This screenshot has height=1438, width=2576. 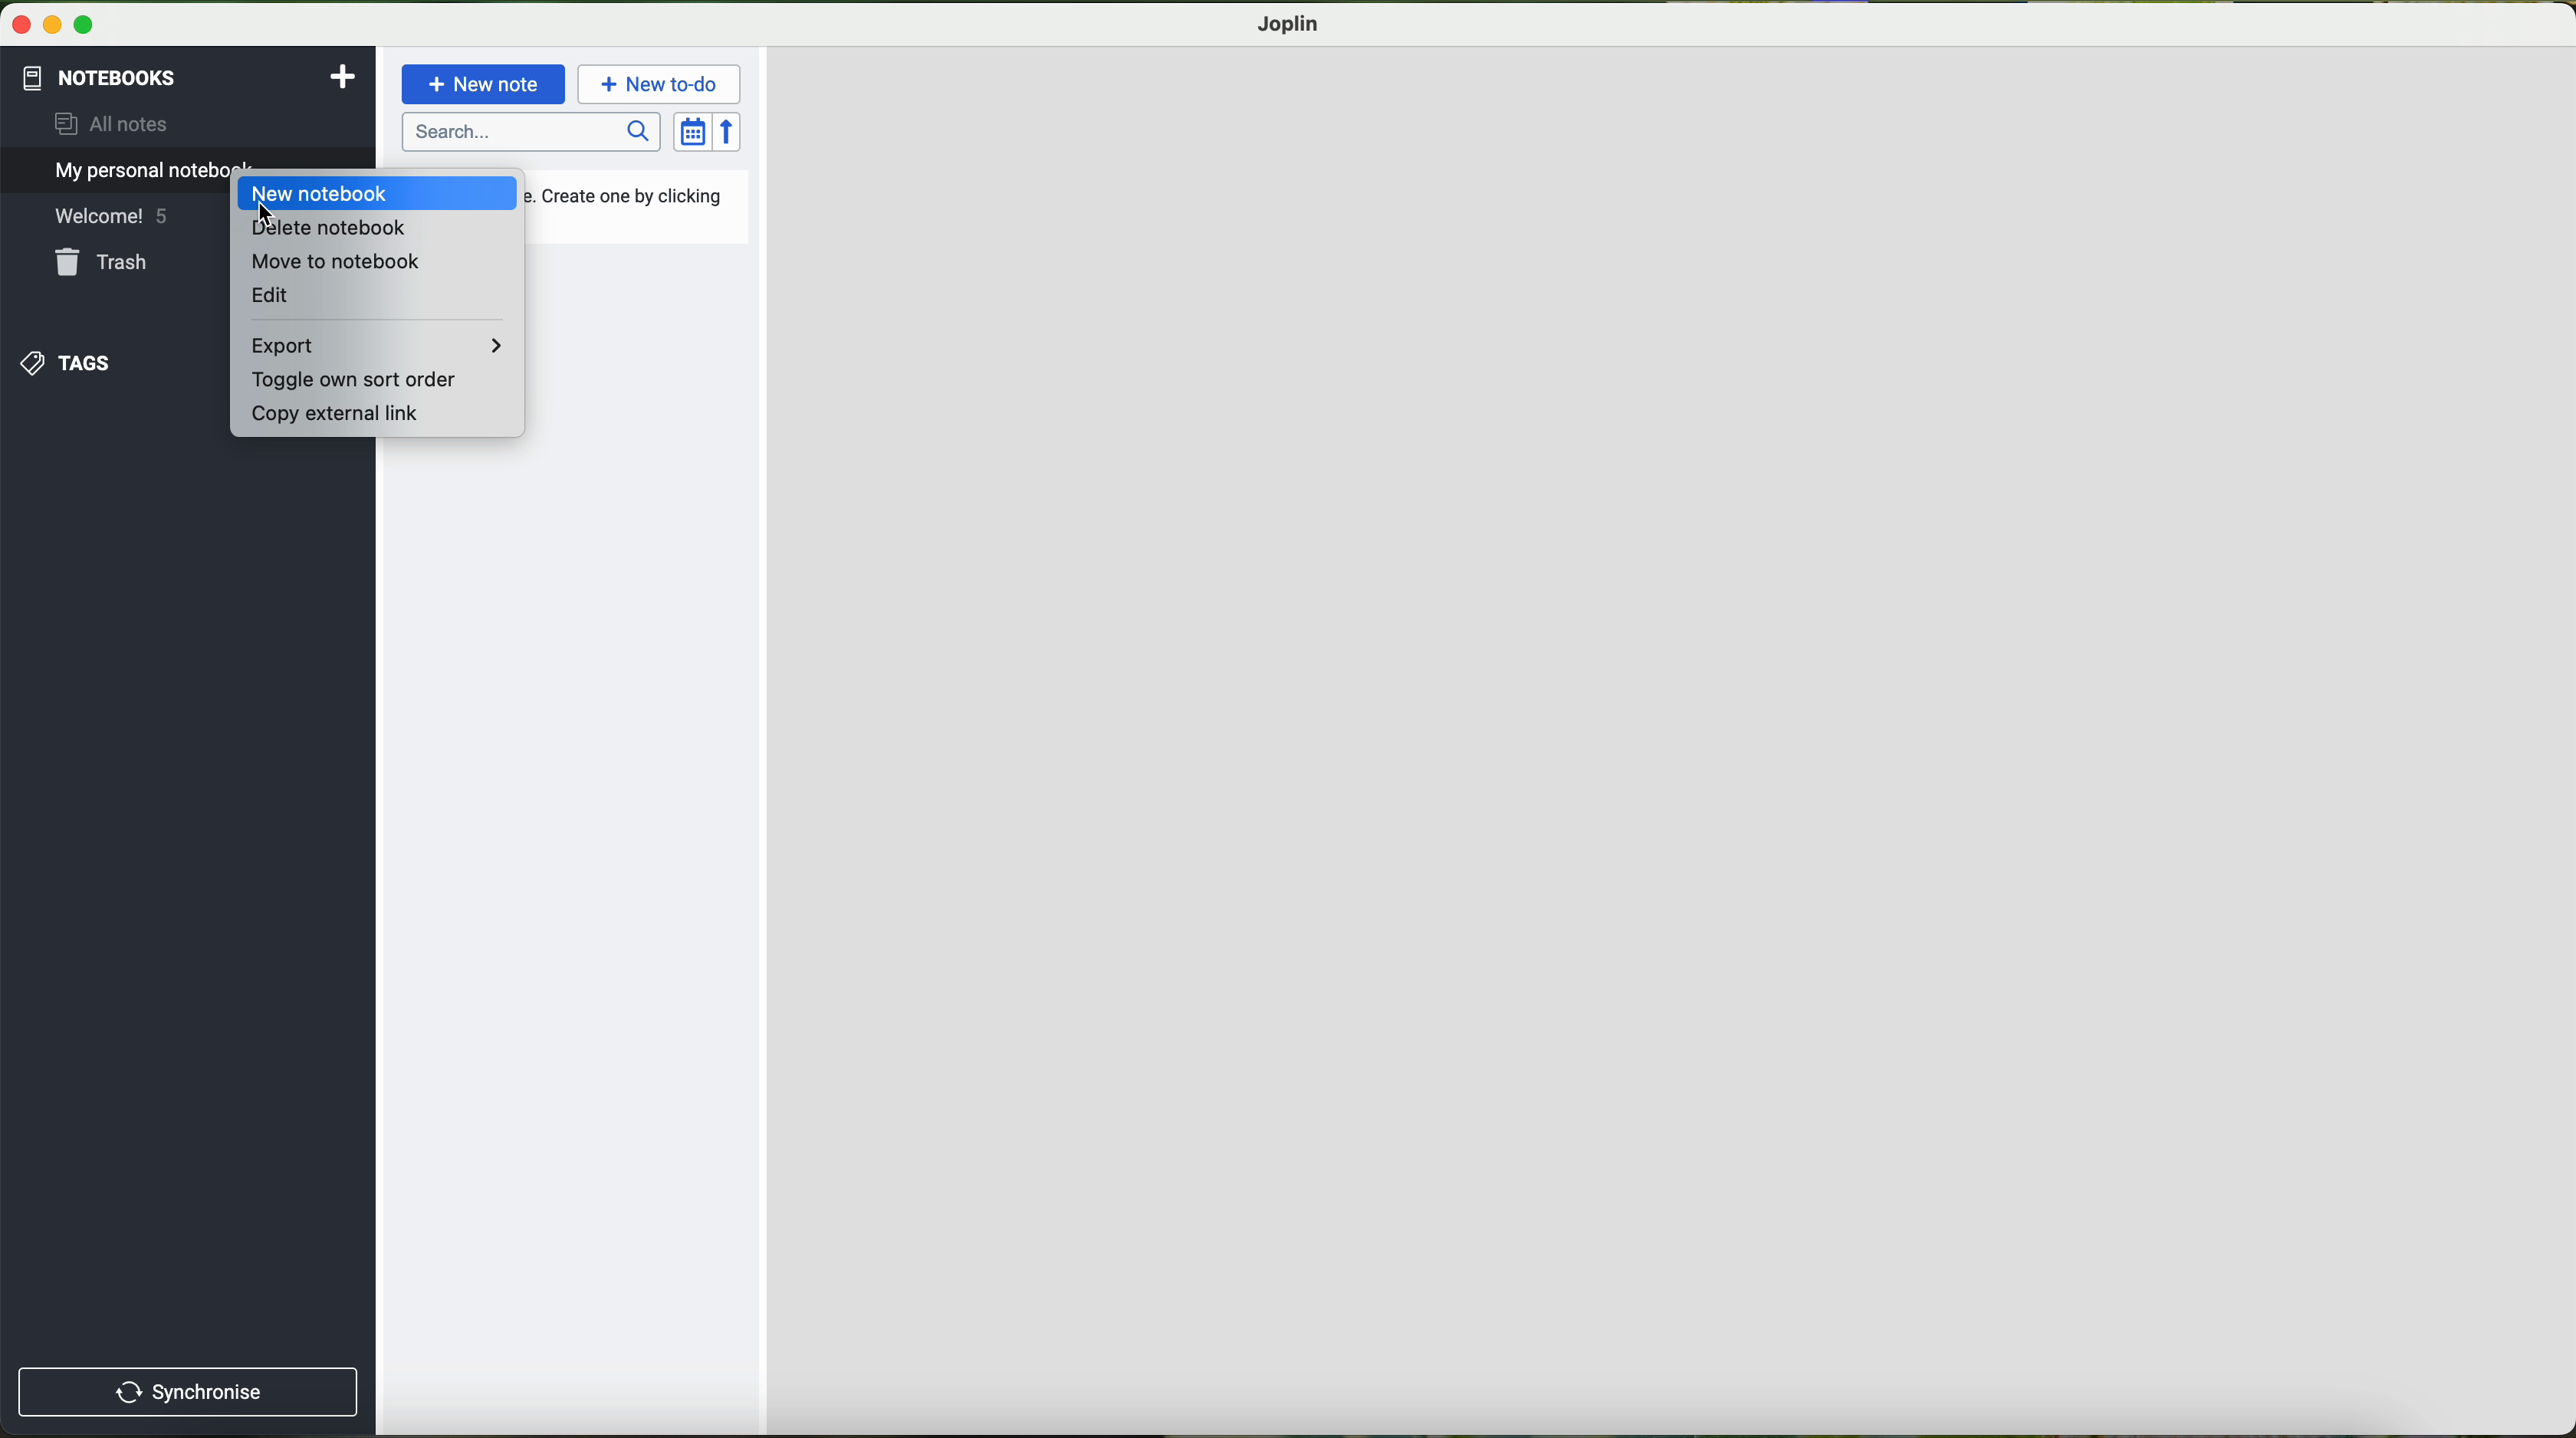 What do you see at coordinates (337, 263) in the screenshot?
I see `move to notebook` at bounding box center [337, 263].